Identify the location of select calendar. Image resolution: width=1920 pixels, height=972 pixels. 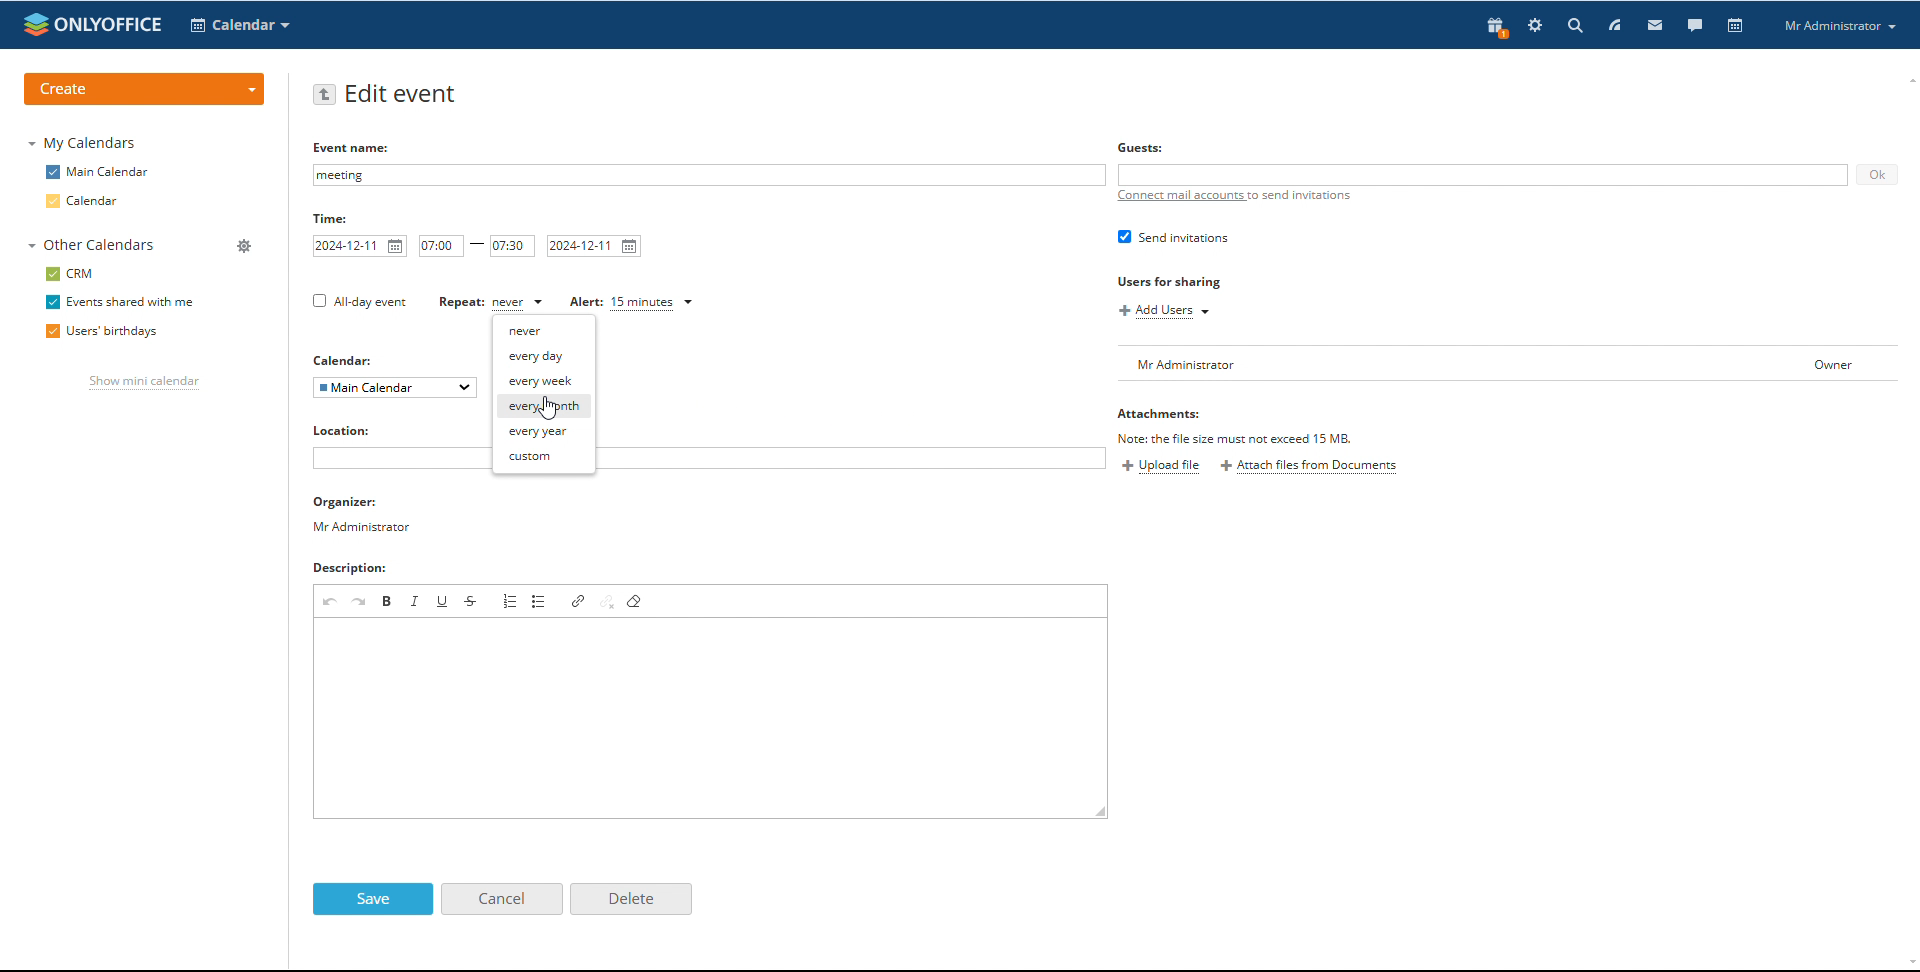
(396, 387).